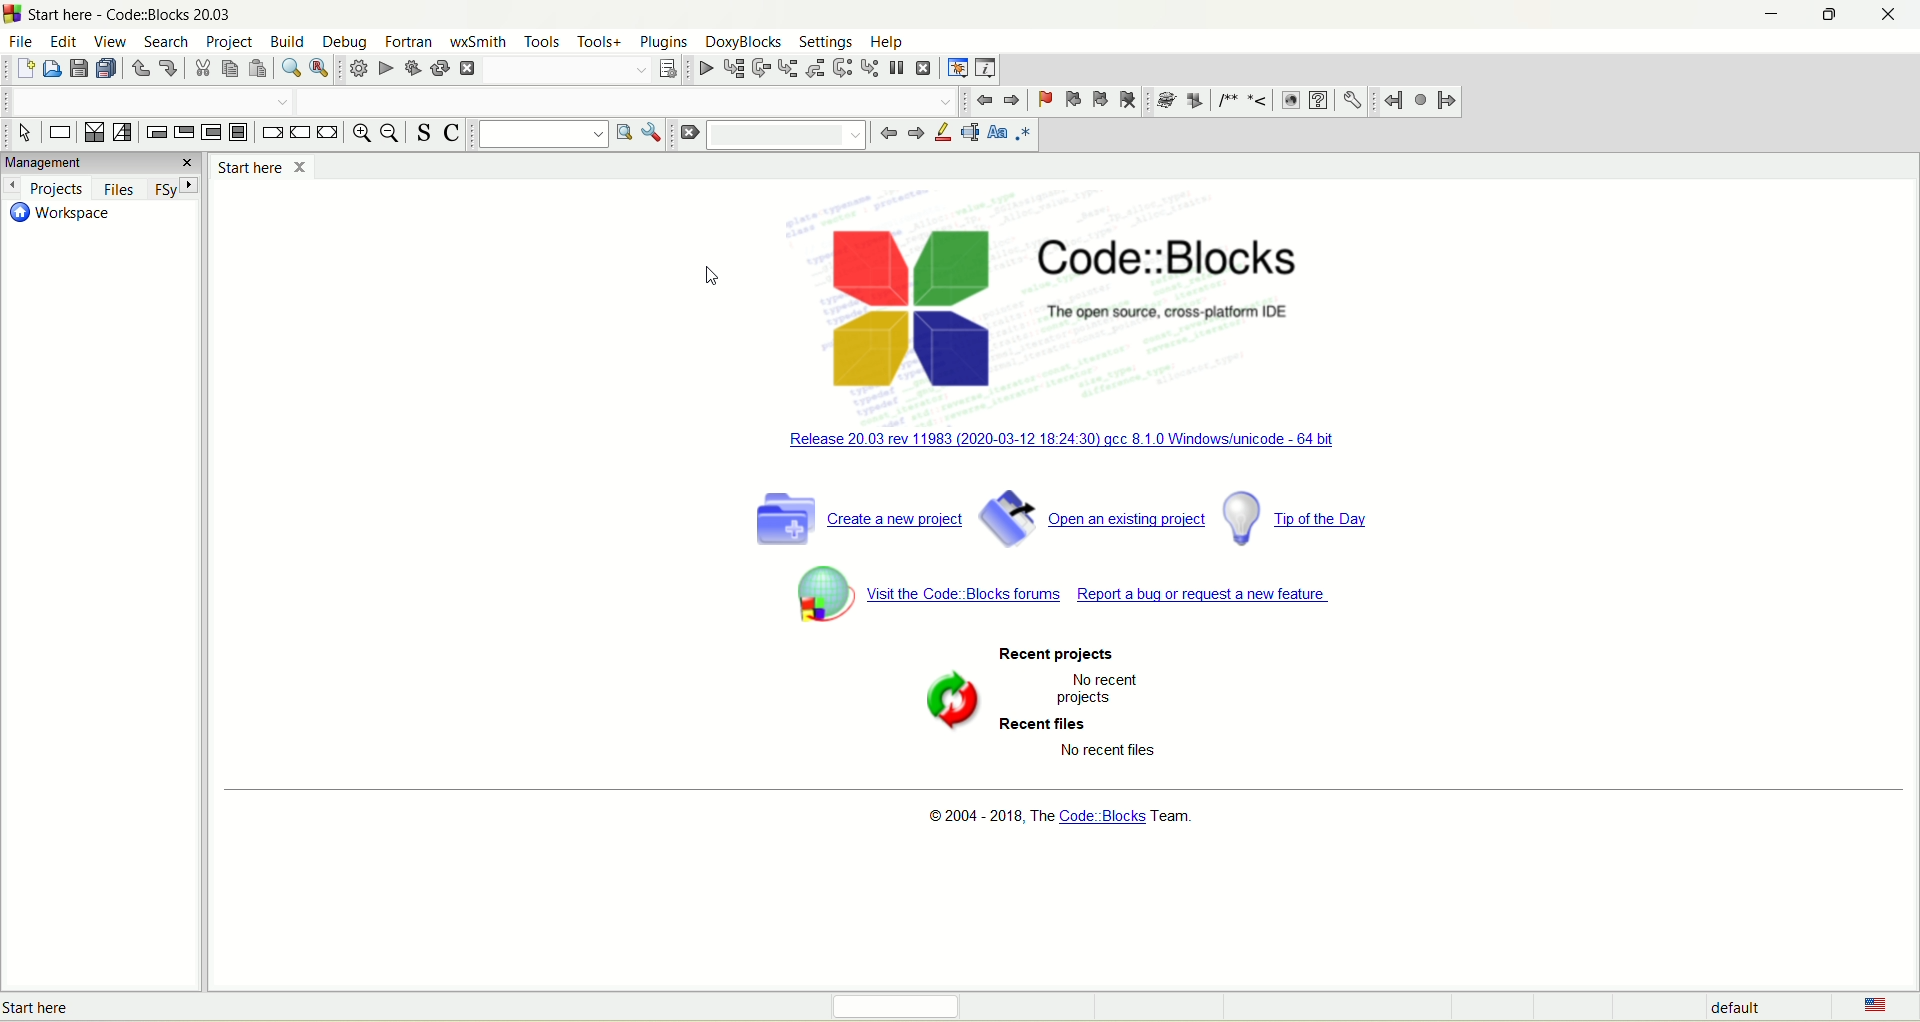  What do you see at coordinates (898, 66) in the screenshot?
I see `break debugging` at bounding box center [898, 66].